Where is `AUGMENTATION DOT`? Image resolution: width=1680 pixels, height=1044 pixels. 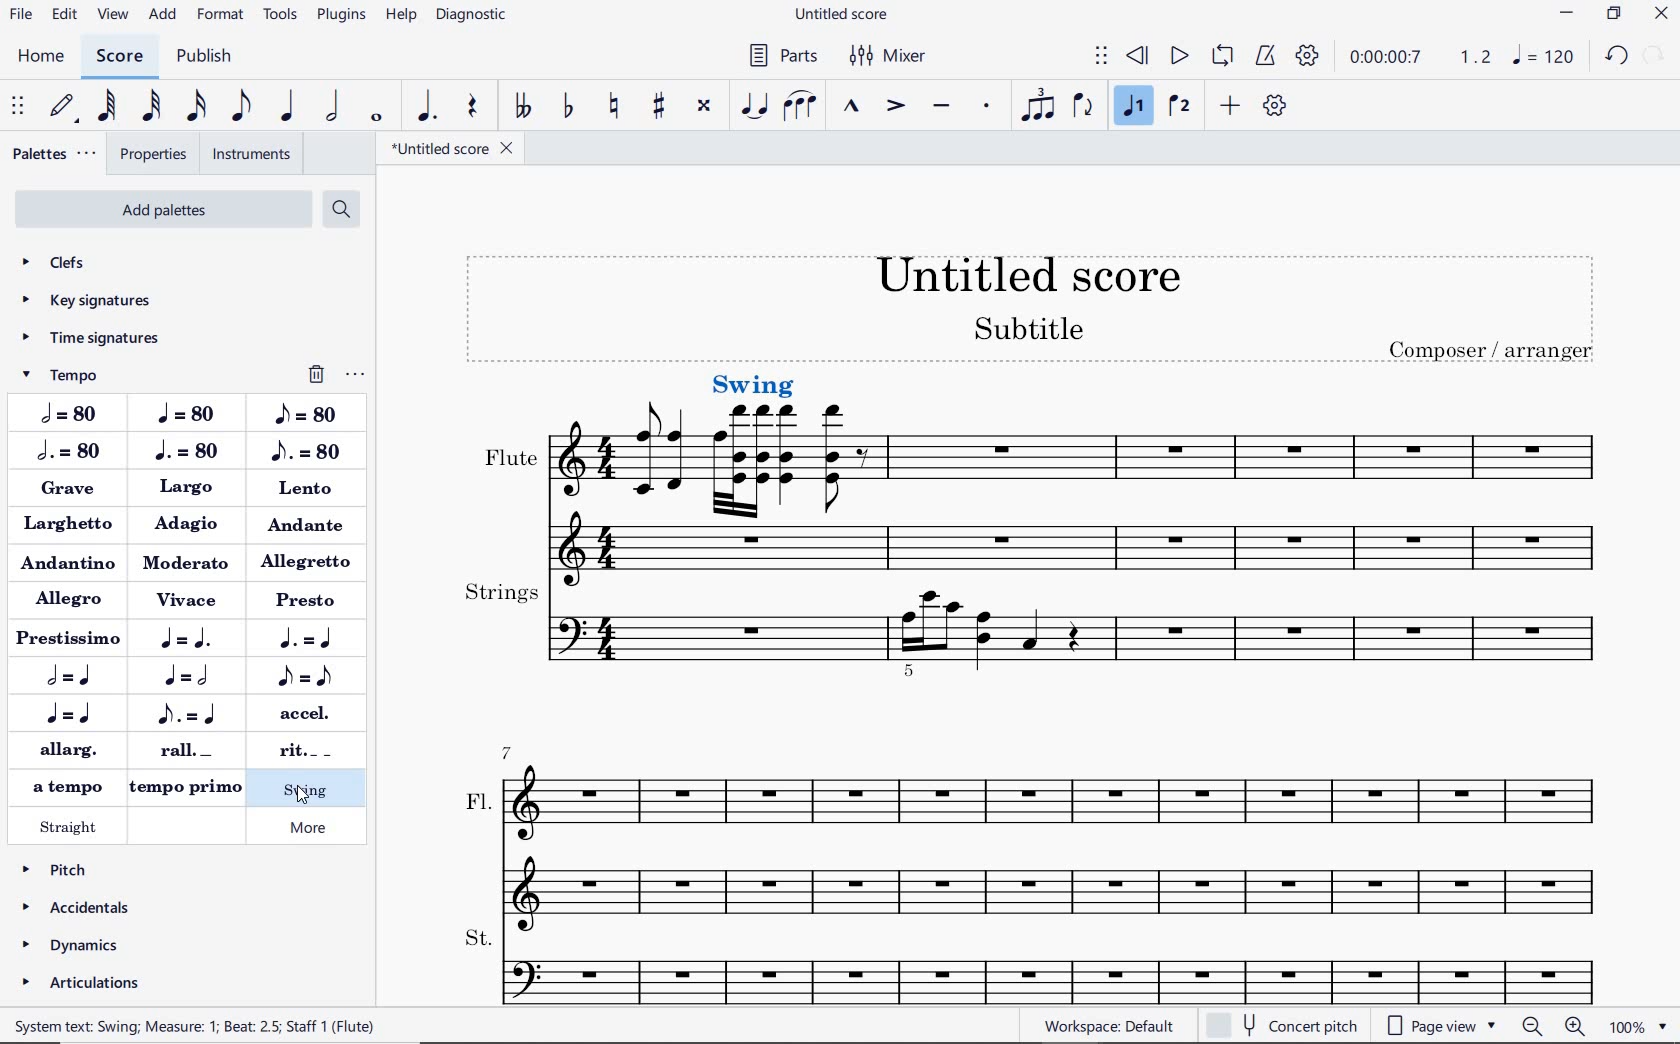
AUGMENTATION DOT is located at coordinates (427, 105).